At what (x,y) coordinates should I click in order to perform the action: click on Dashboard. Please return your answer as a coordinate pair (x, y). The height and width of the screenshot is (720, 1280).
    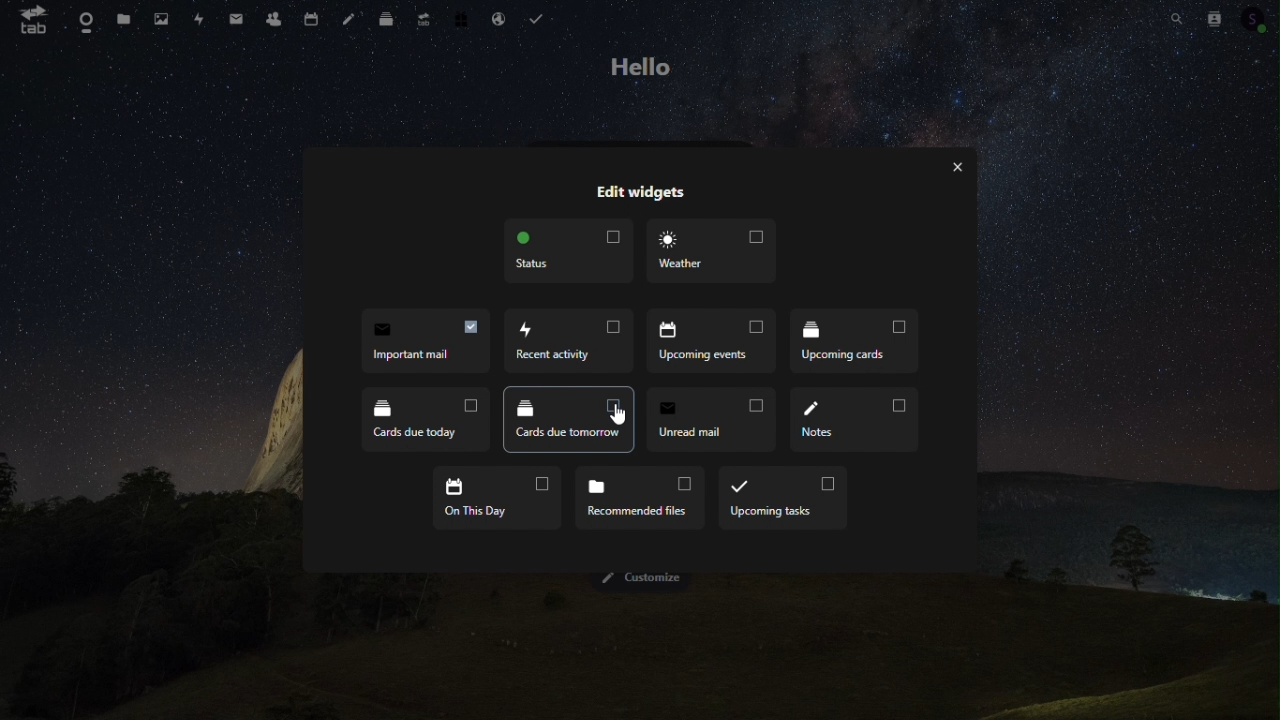
    Looking at the image, I should click on (82, 19).